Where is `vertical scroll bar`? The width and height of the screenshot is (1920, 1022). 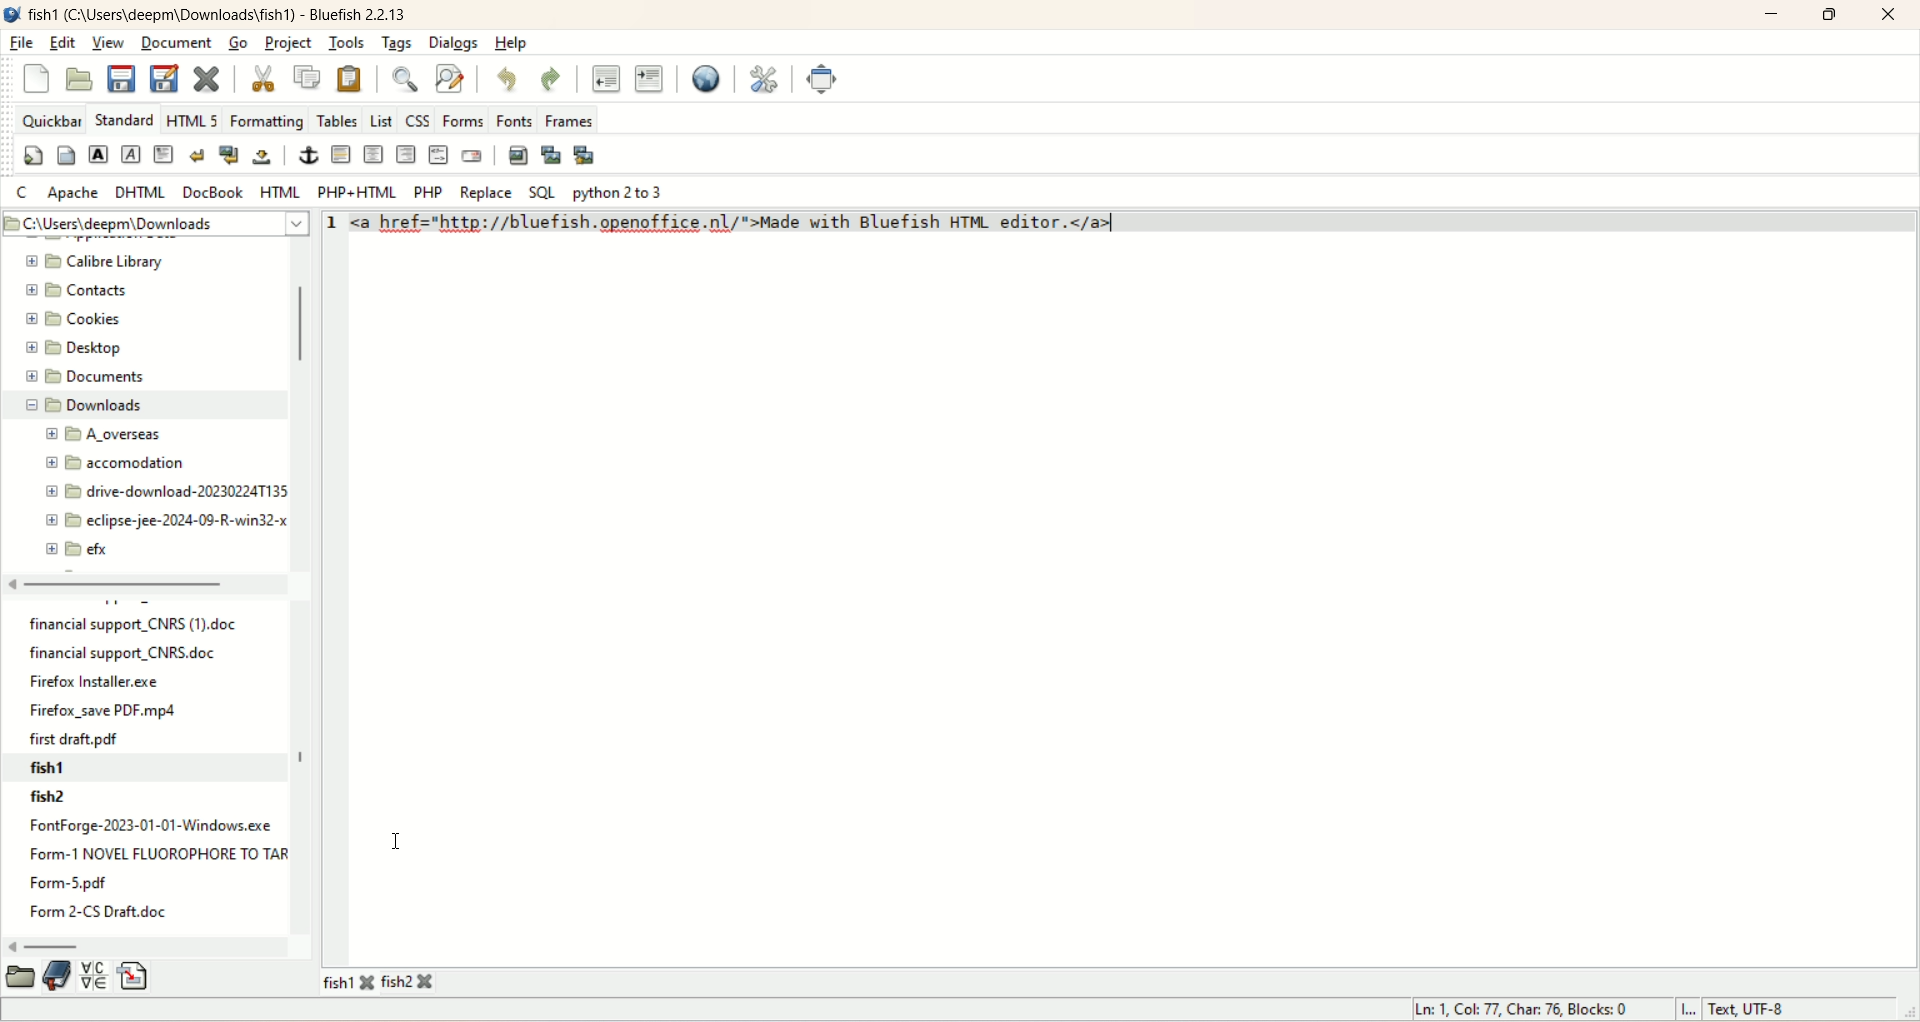
vertical scroll bar is located at coordinates (294, 406).